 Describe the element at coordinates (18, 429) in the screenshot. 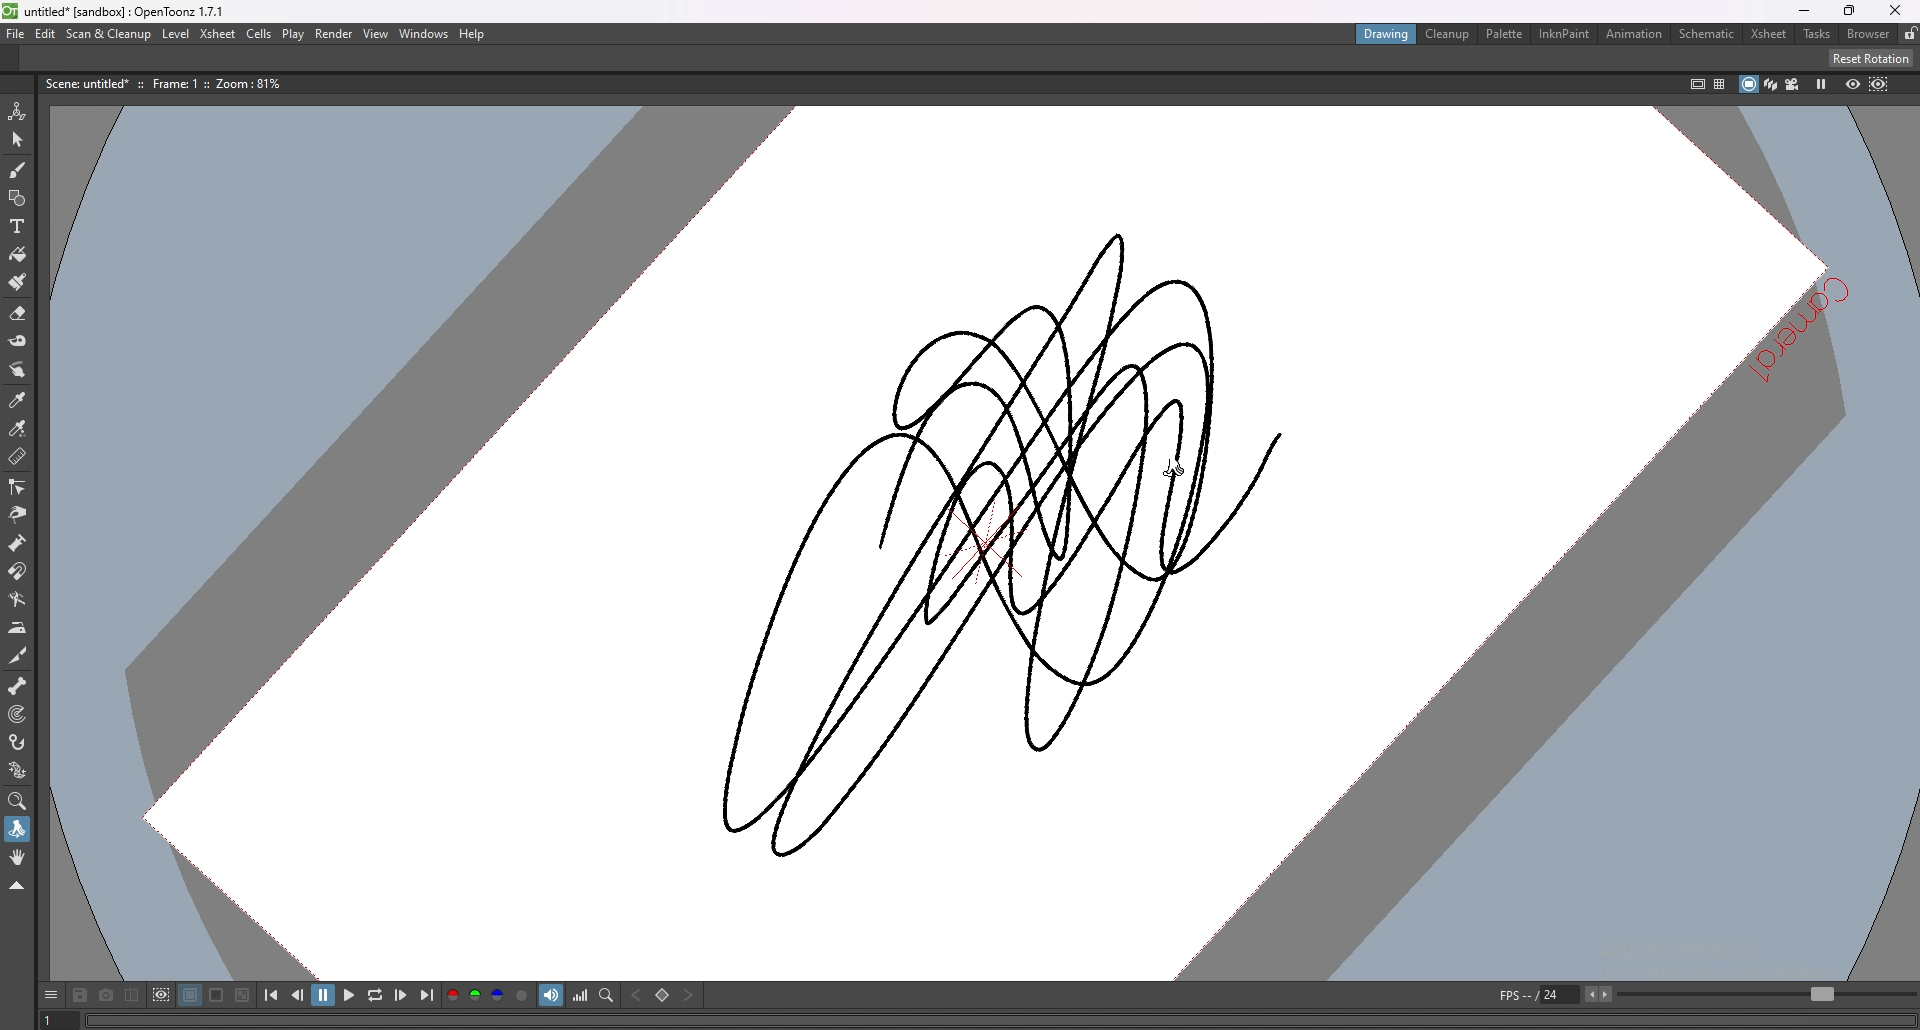

I see `rgb picker` at that location.